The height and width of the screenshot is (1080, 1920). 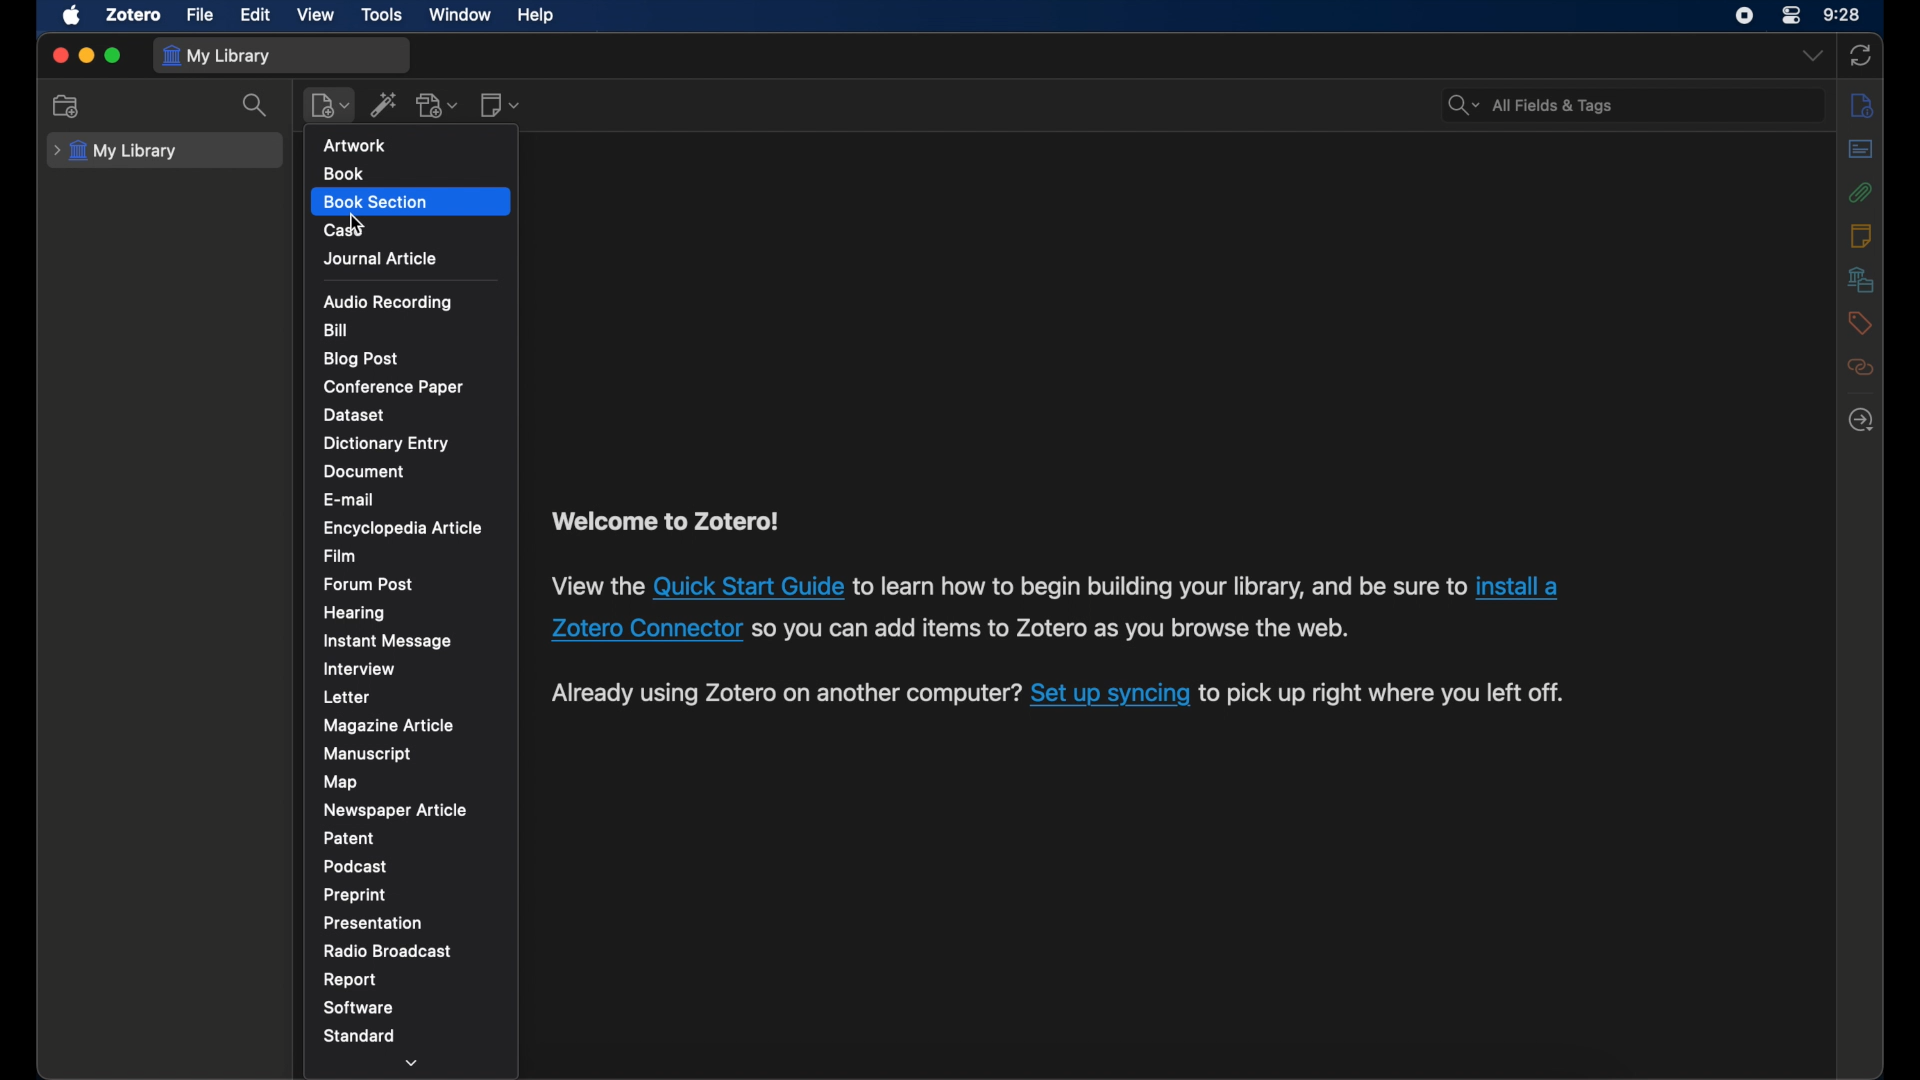 I want to click on libraries, so click(x=1860, y=279).